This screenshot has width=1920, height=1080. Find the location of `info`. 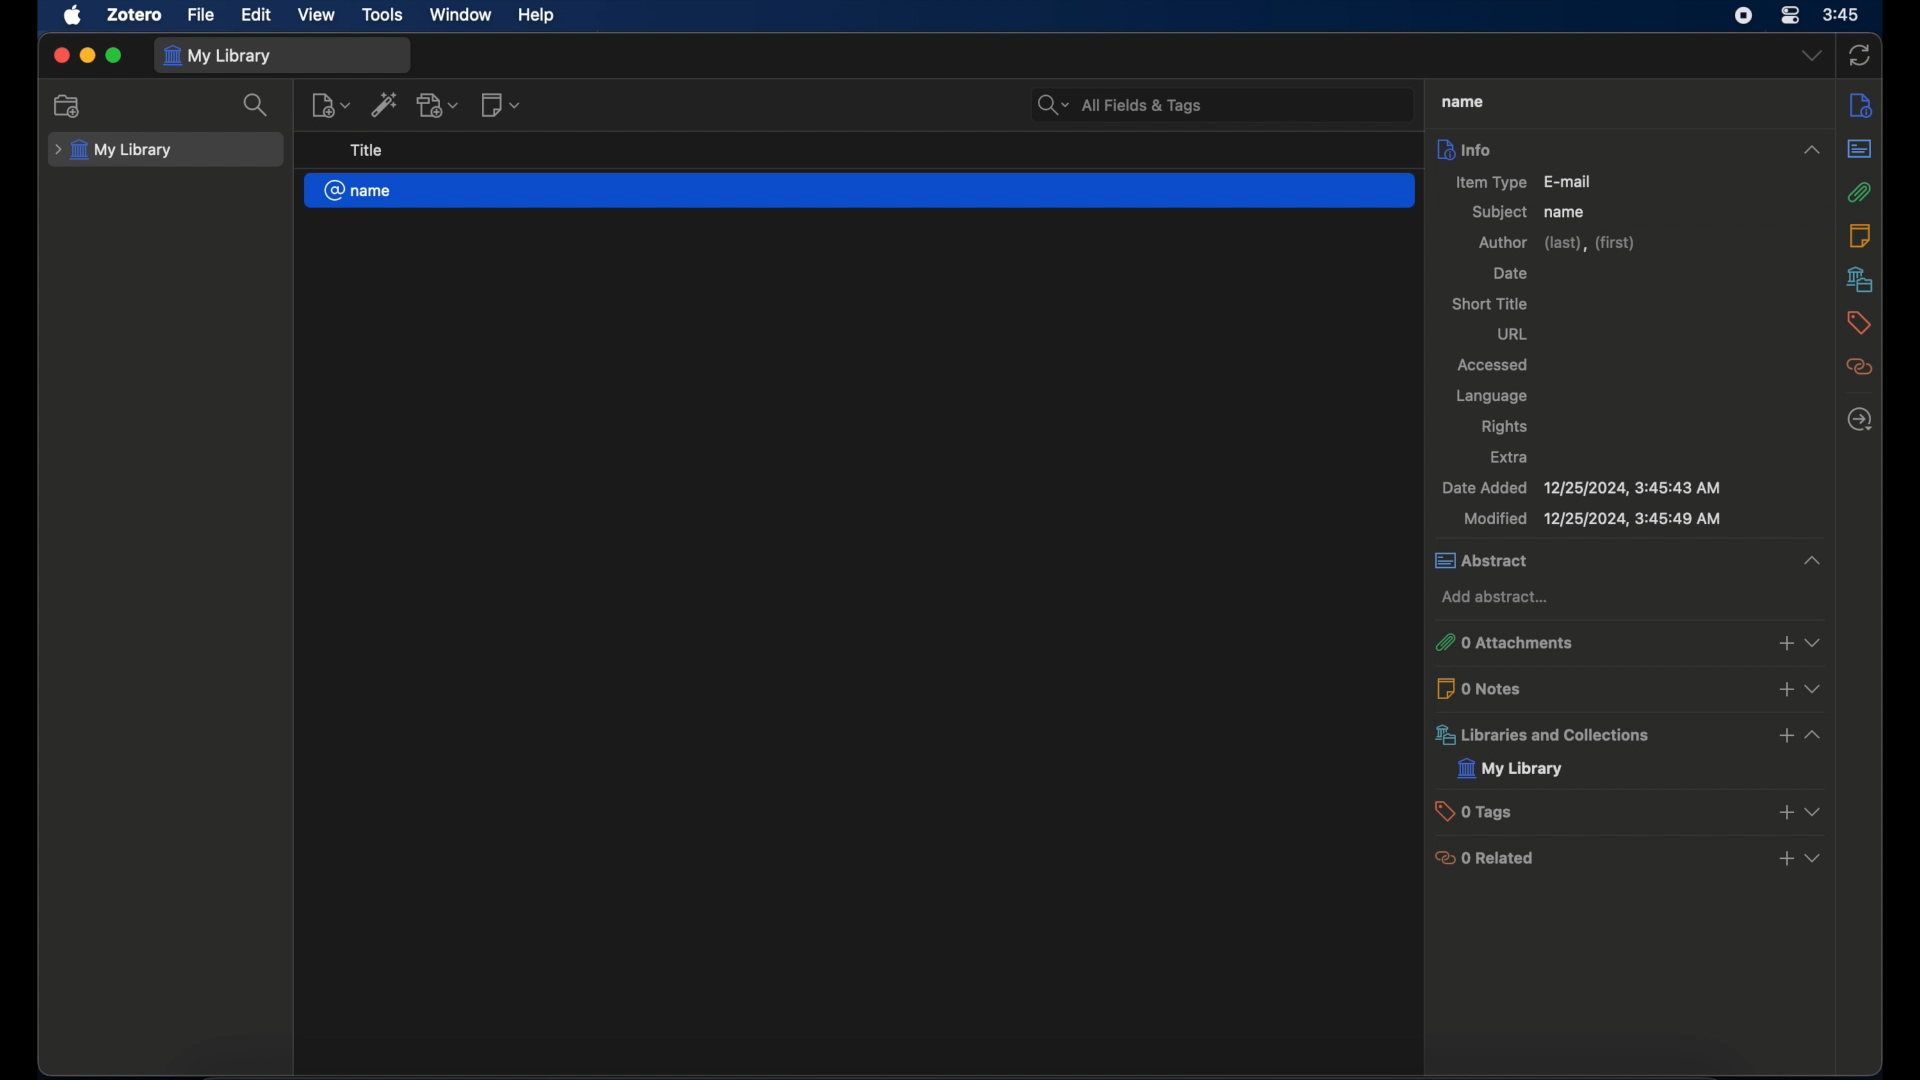

info is located at coordinates (1862, 104).